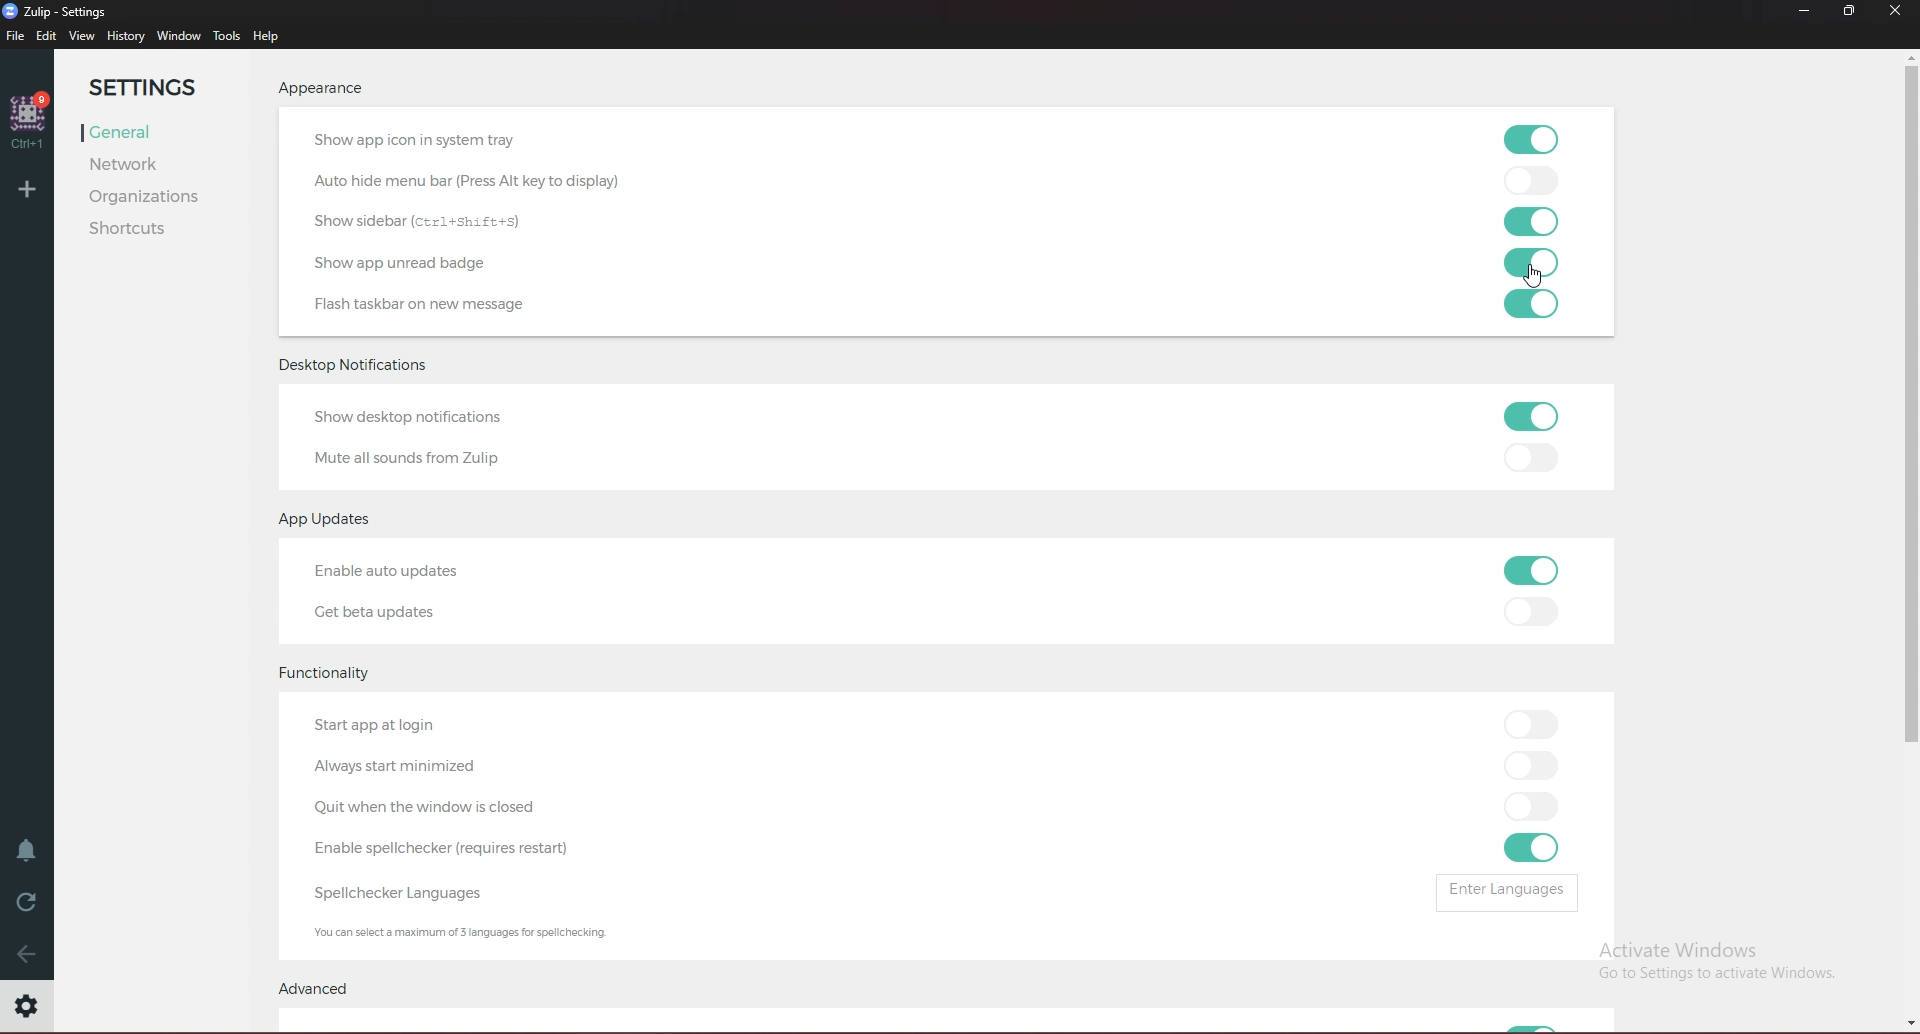 The image size is (1920, 1034). I want to click on show app unread badge, so click(405, 265).